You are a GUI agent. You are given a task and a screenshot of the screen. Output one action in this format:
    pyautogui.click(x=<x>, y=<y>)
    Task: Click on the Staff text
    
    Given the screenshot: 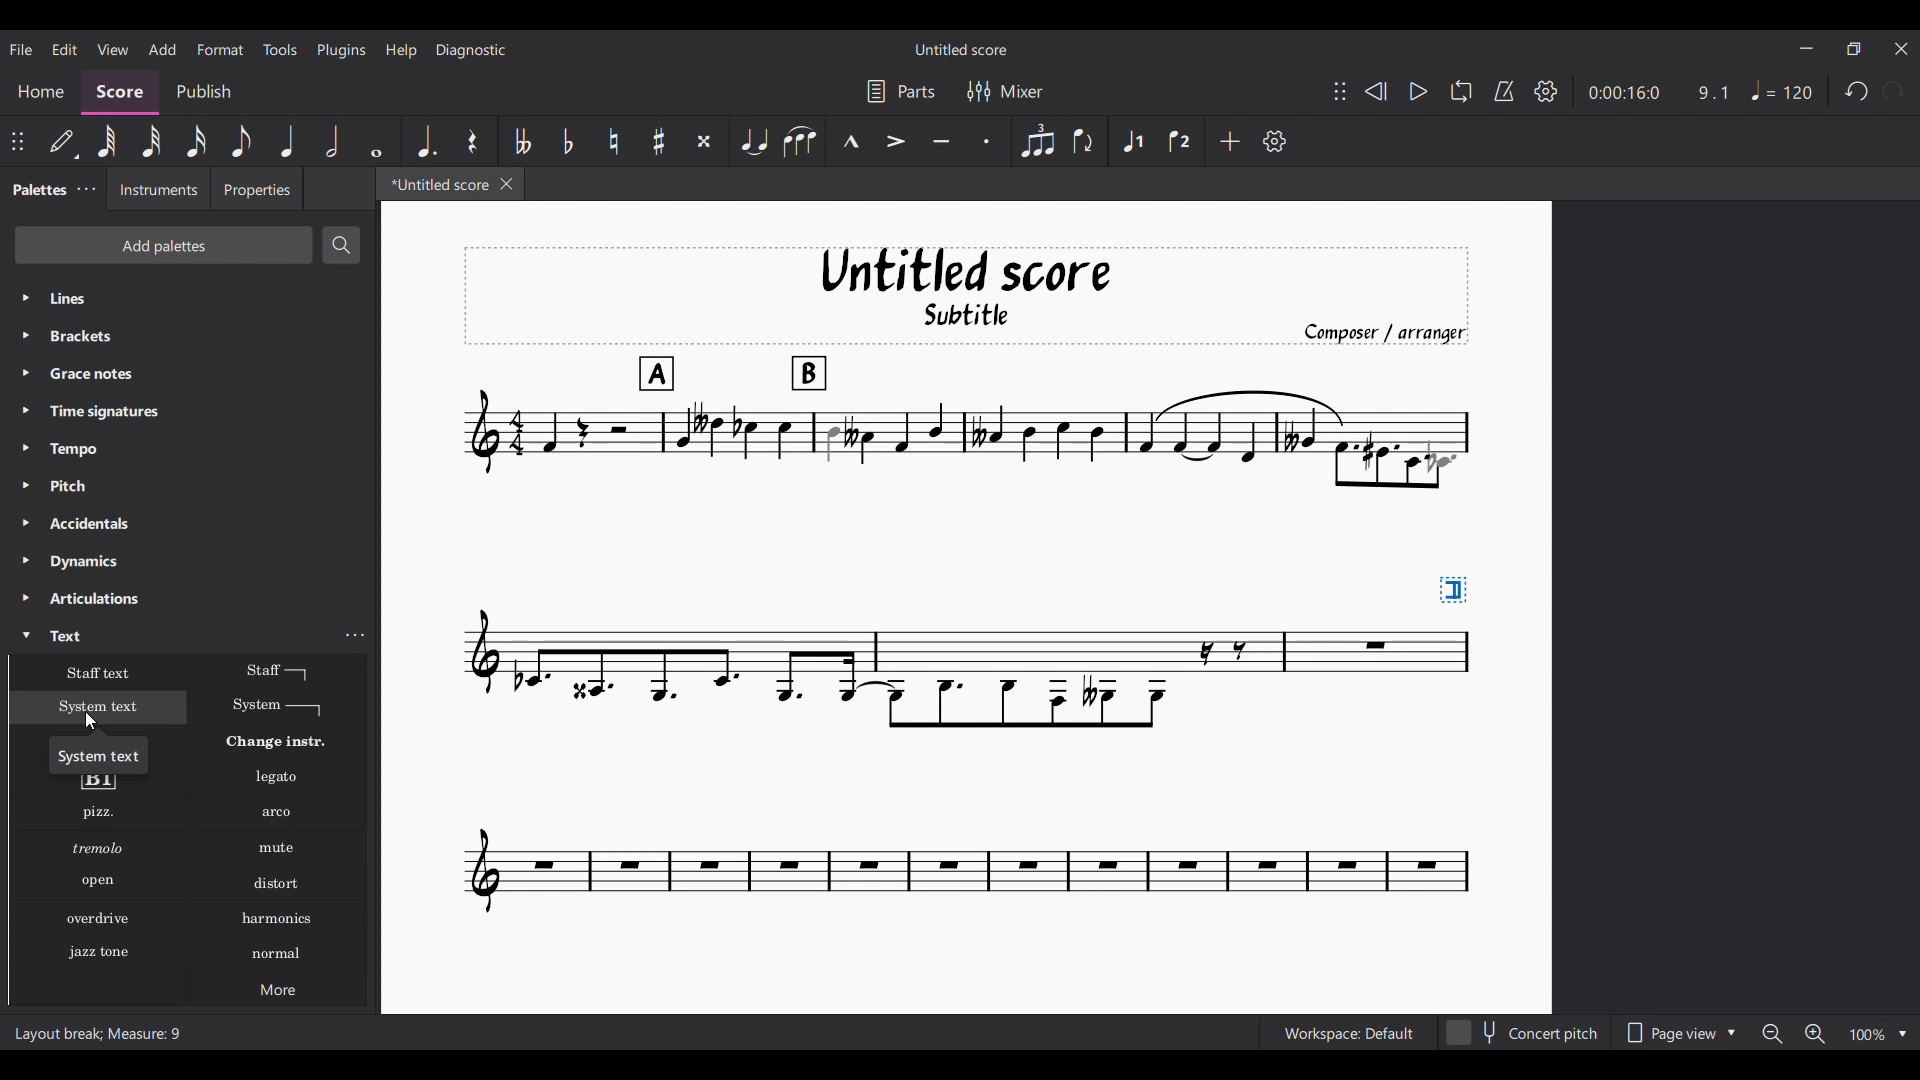 What is the action you would take?
    pyautogui.click(x=99, y=672)
    